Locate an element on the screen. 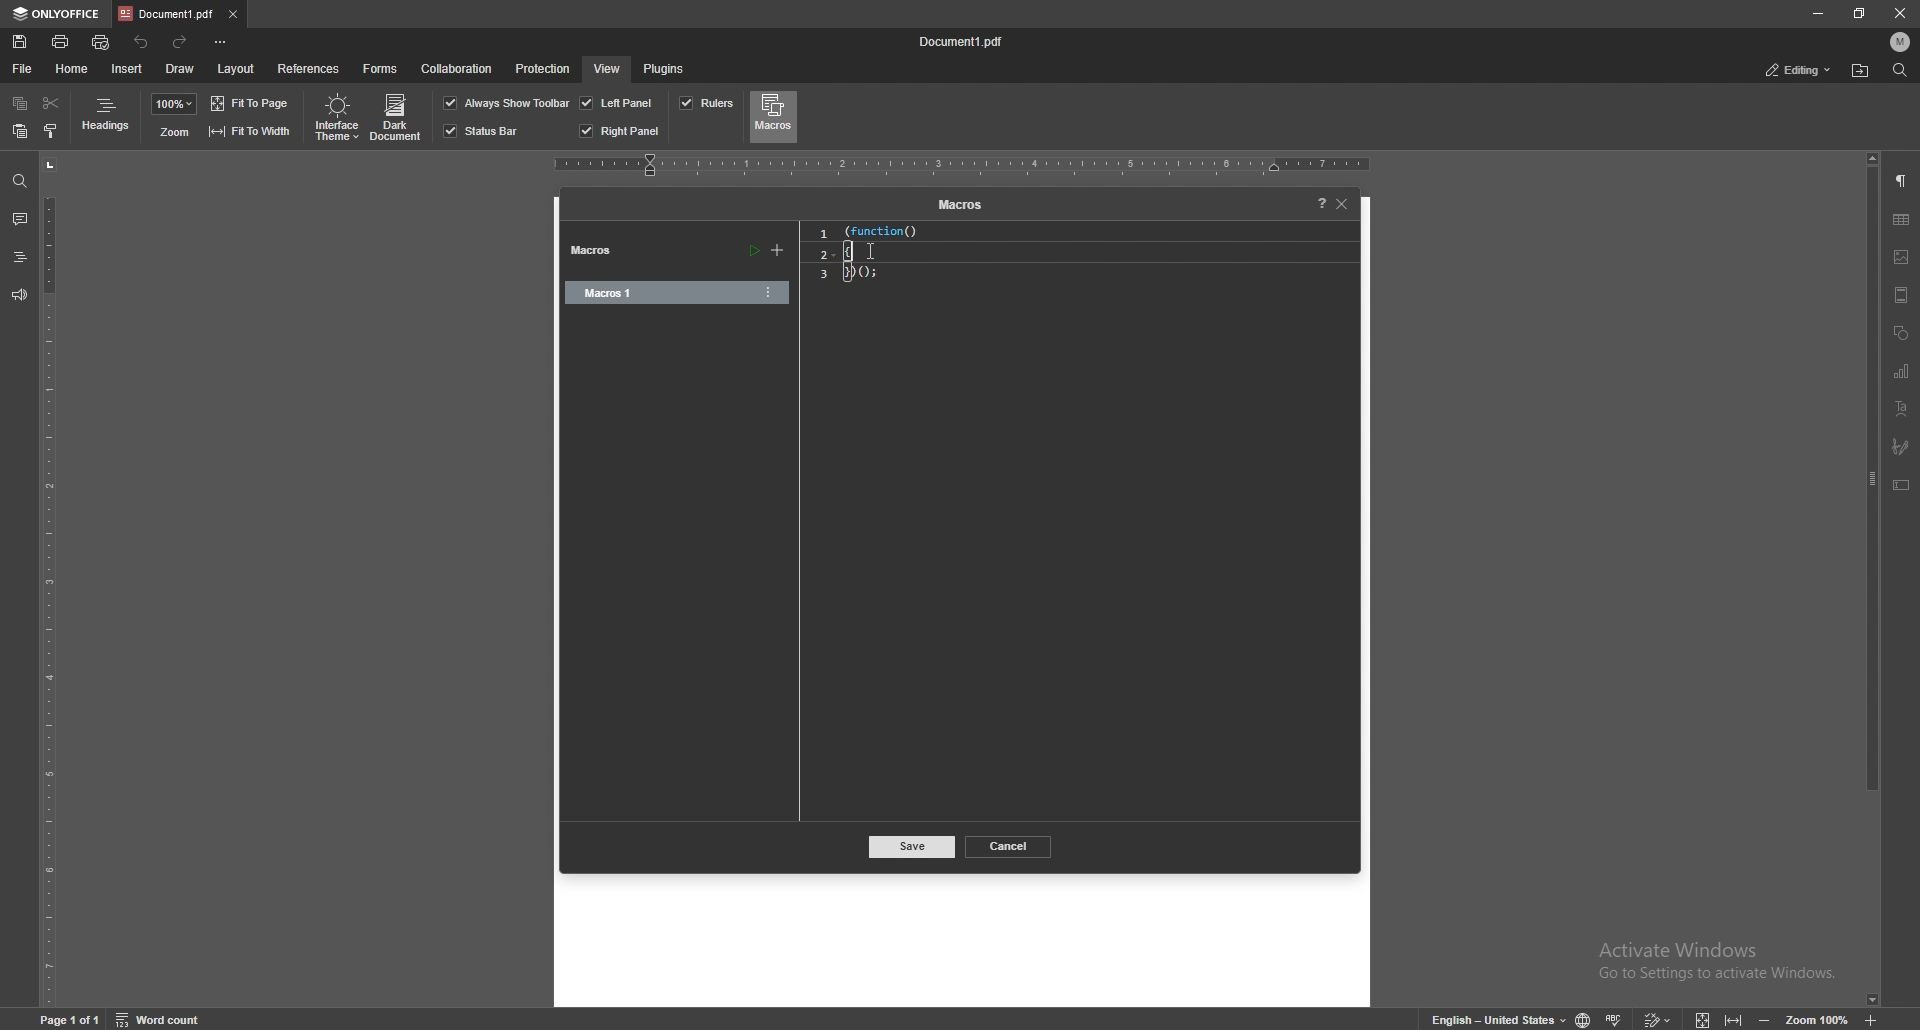  macros is located at coordinates (599, 252).